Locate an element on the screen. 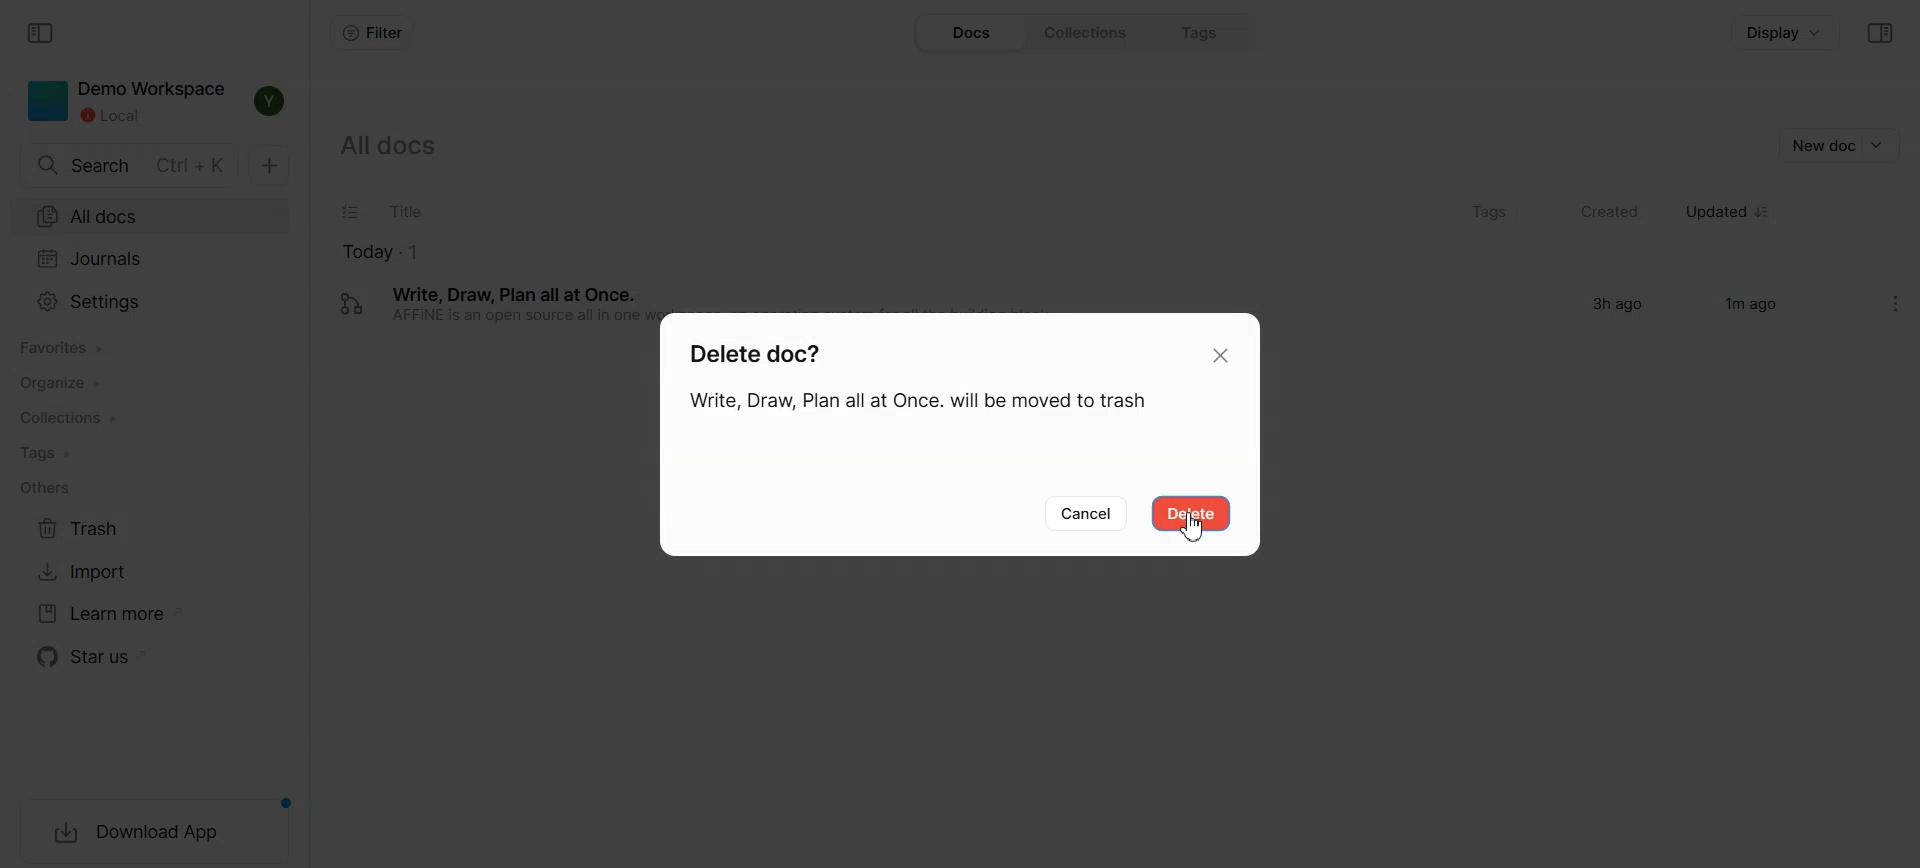  Docs is located at coordinates (970, 32).